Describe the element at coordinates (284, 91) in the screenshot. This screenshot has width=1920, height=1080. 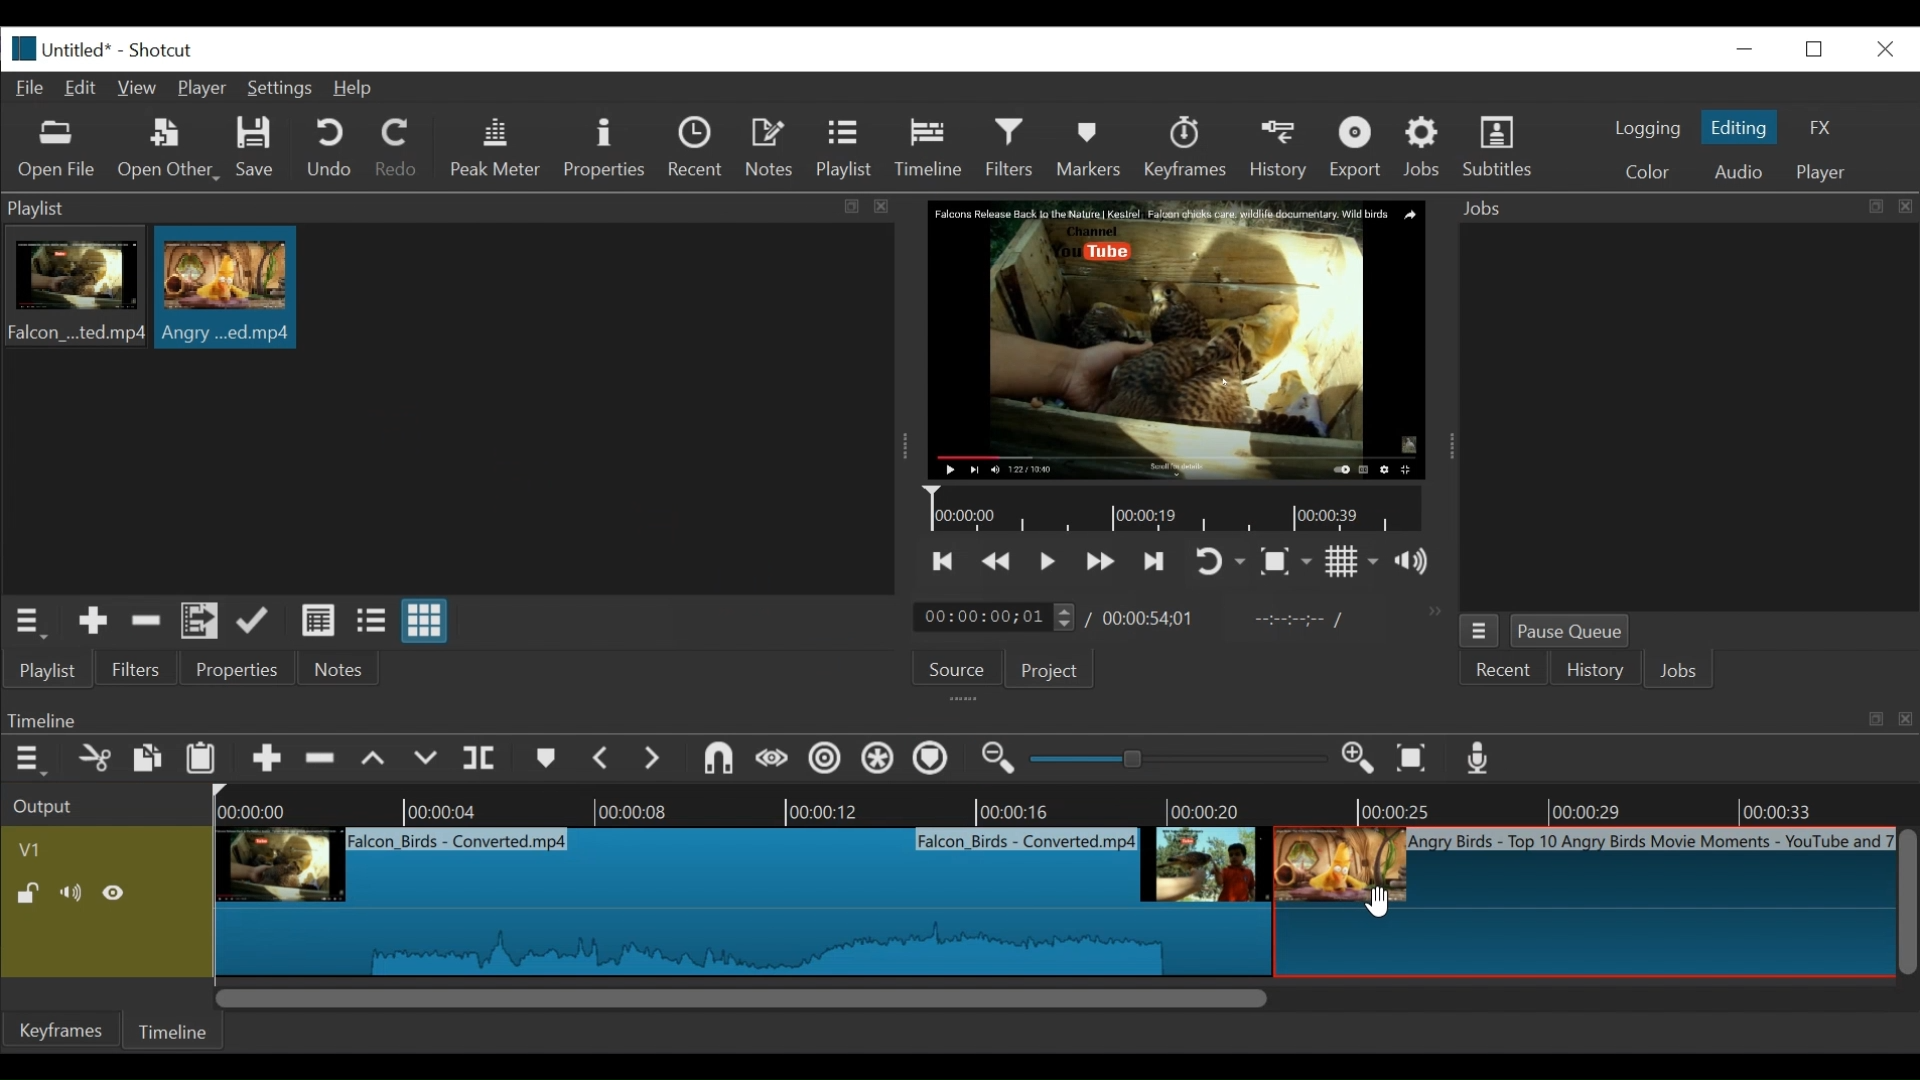
I see `Settings` at that location.